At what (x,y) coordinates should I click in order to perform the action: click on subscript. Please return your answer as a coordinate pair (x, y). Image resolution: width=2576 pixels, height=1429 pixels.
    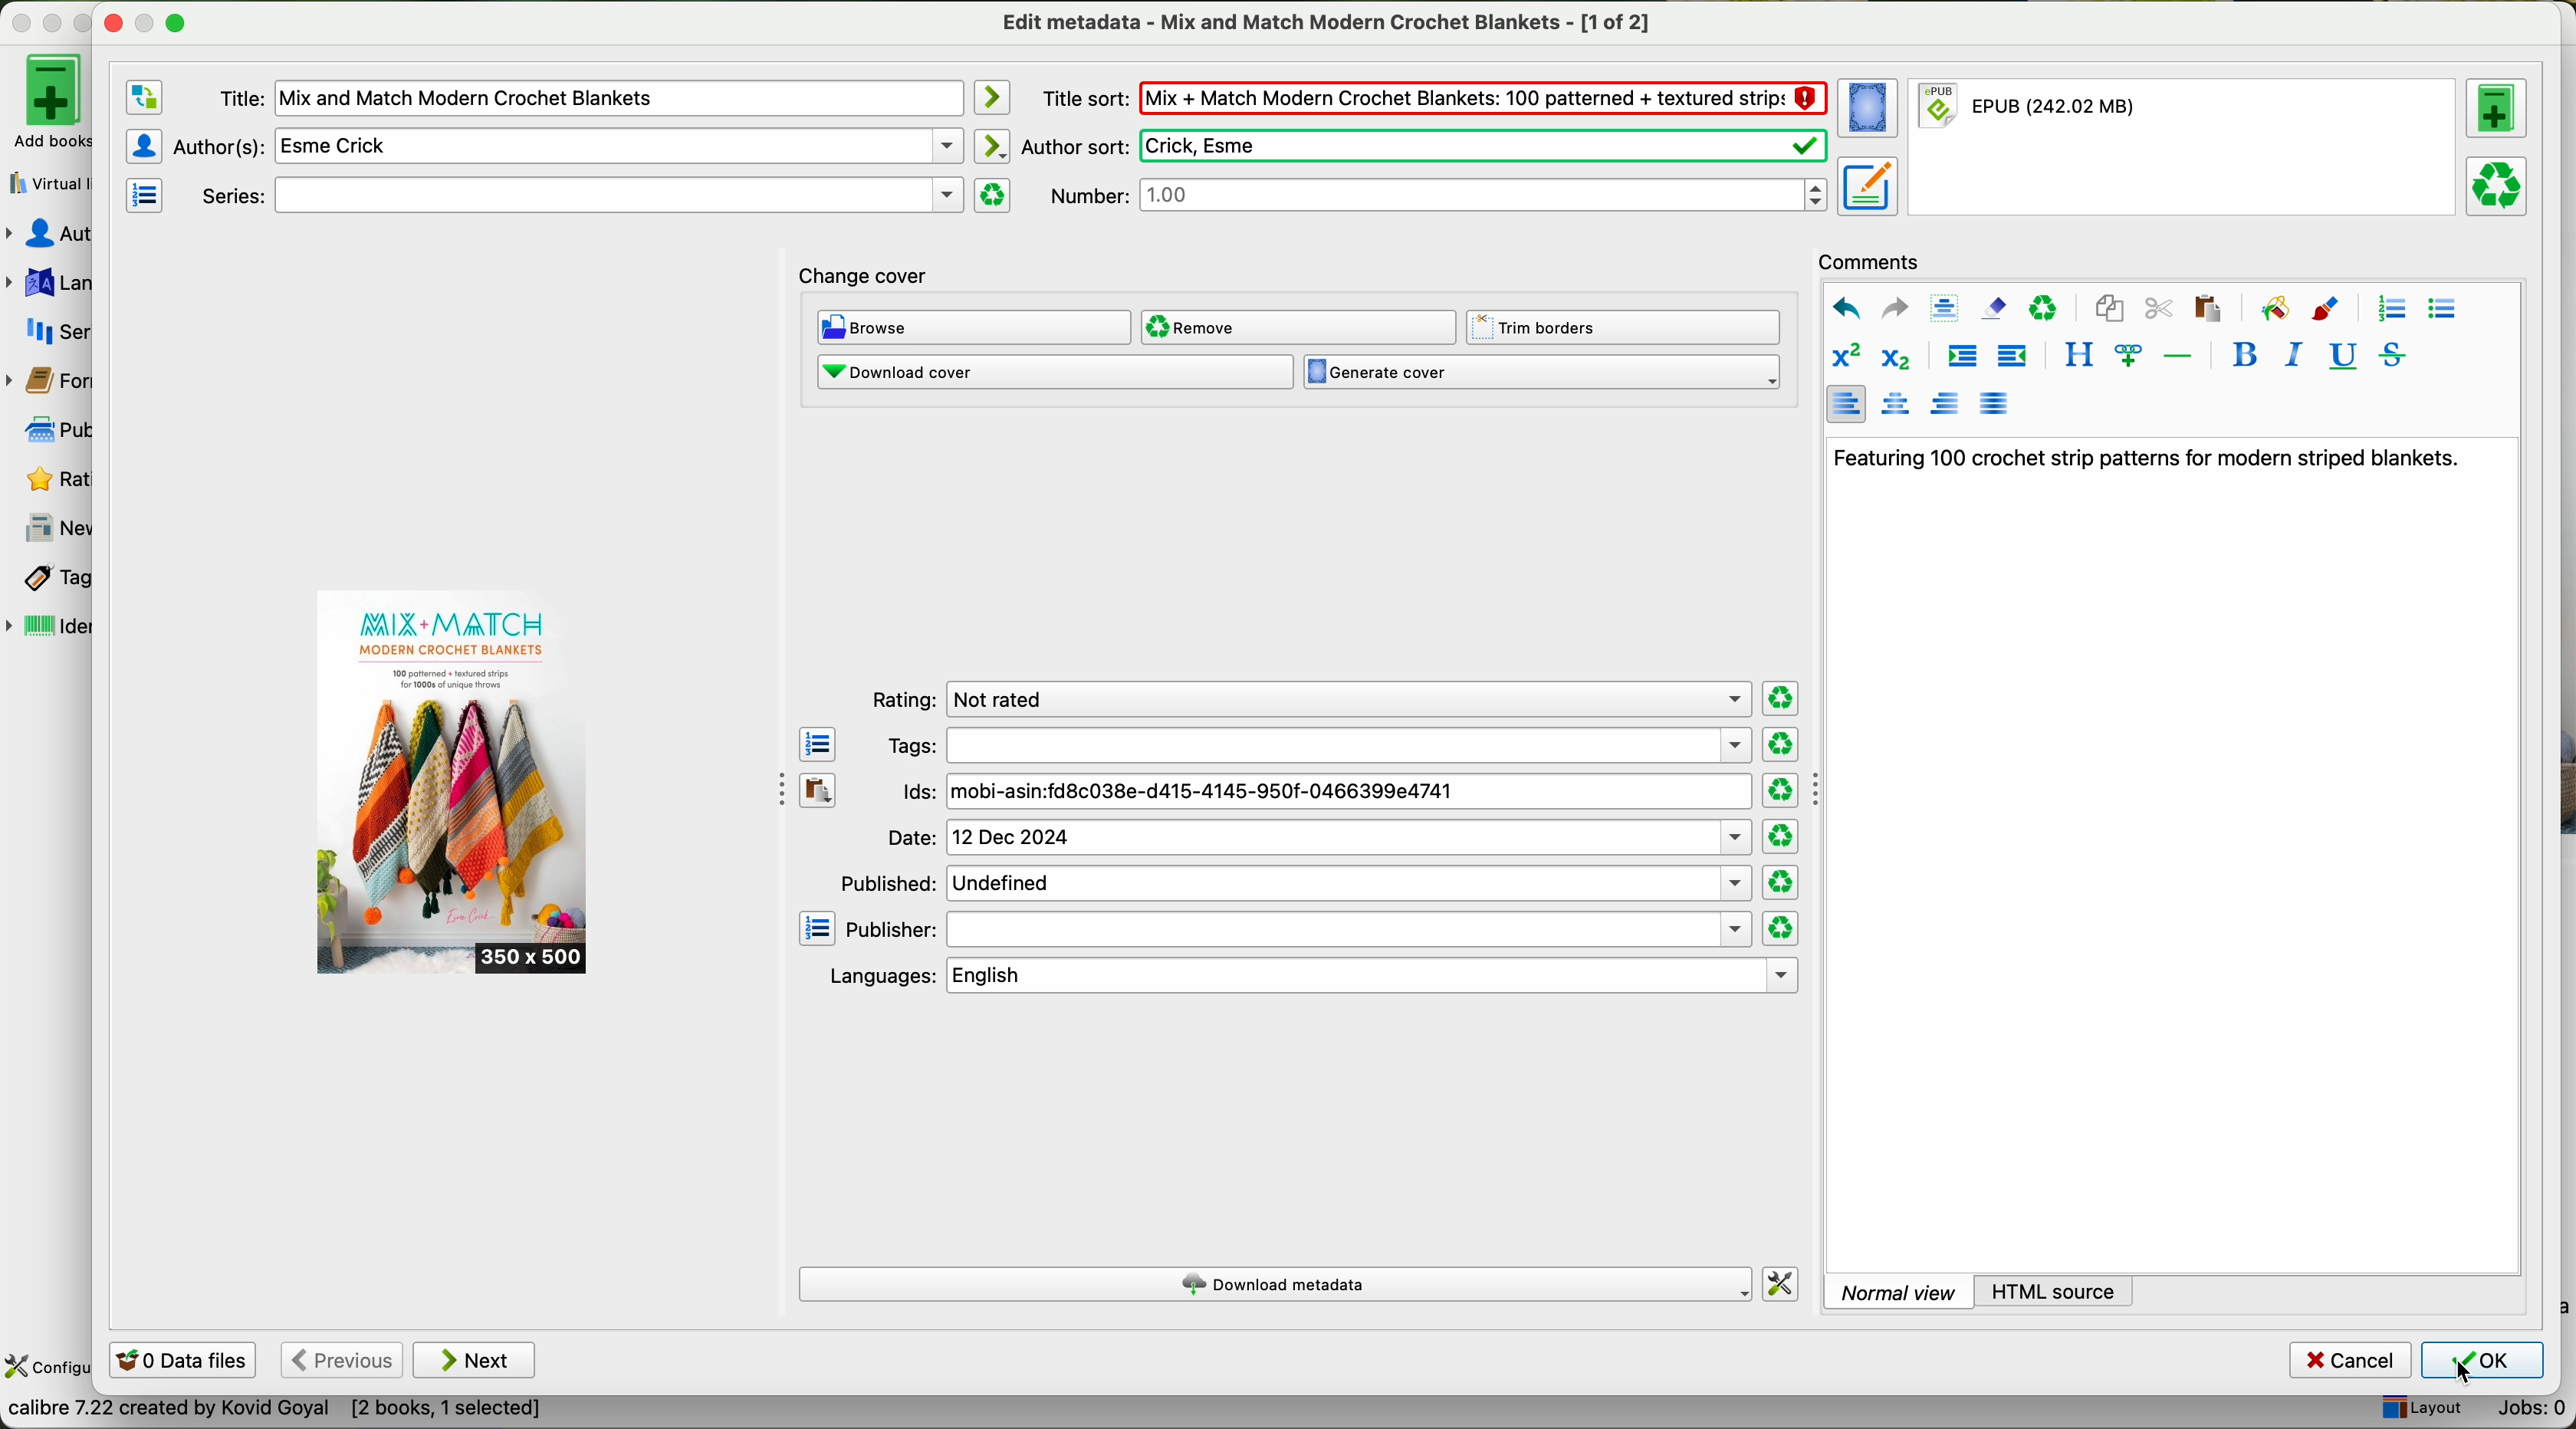
    Looking at the image, I should click on (1892, 355).